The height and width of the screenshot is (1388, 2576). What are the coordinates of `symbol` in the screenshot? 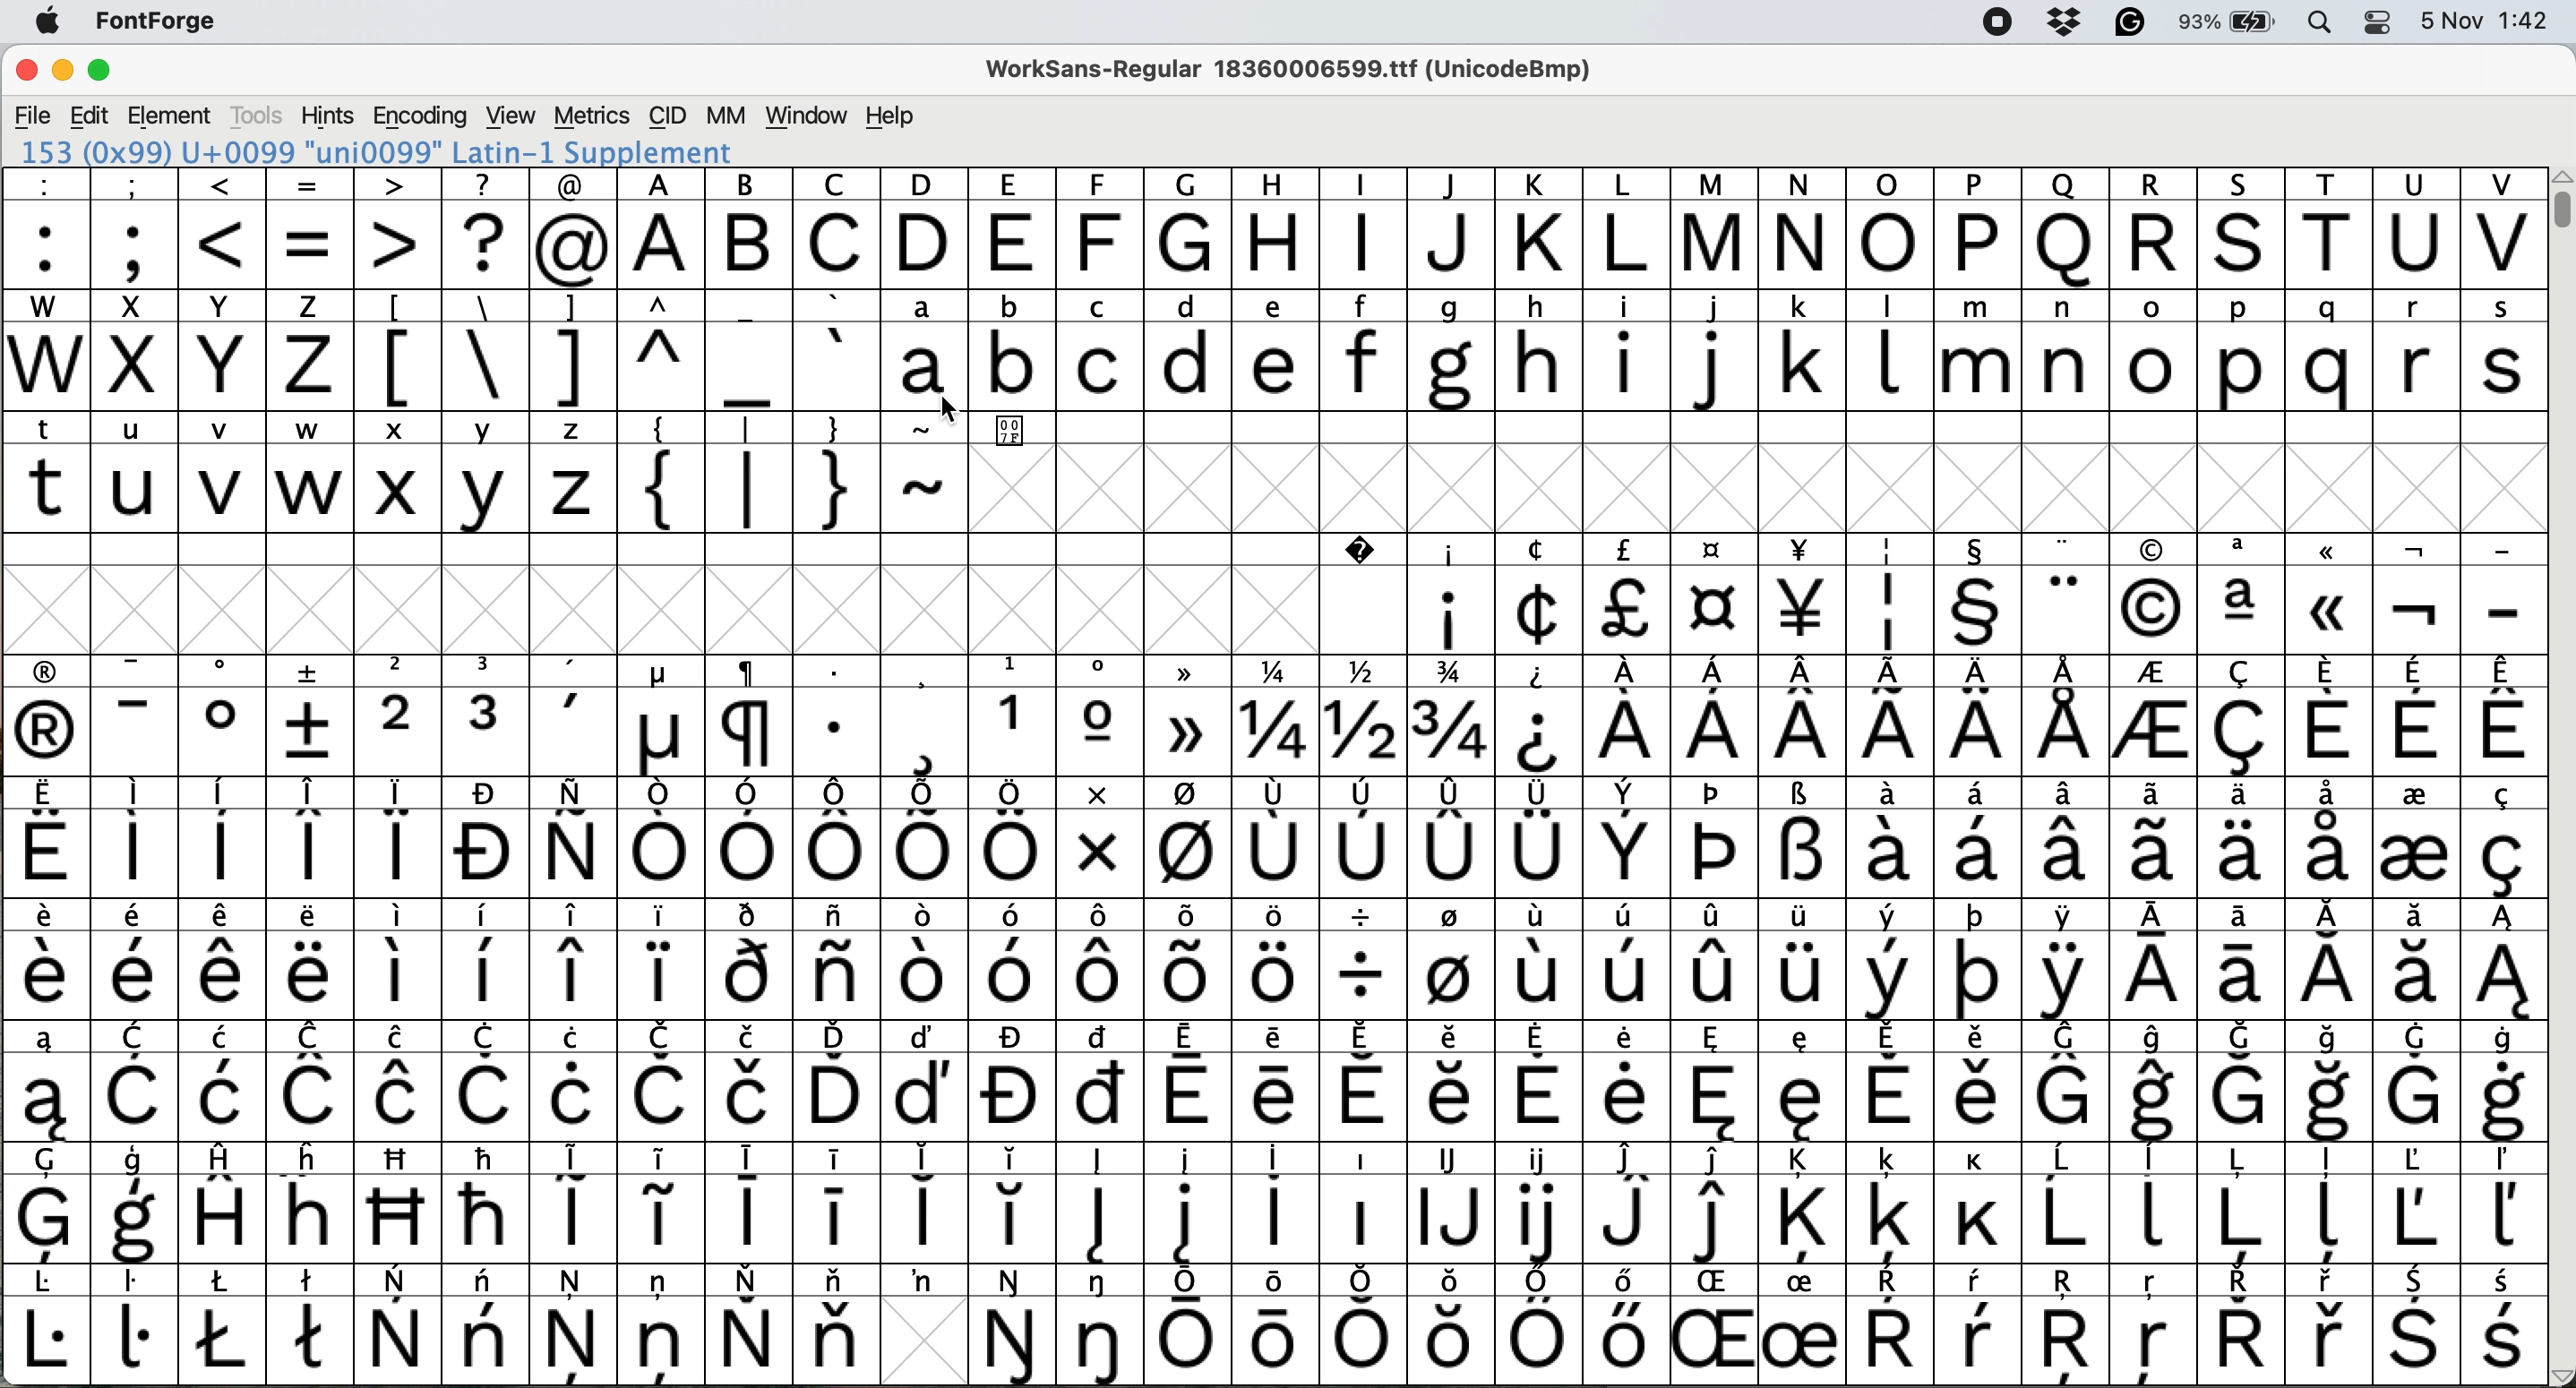 It's located at (141, 1083).